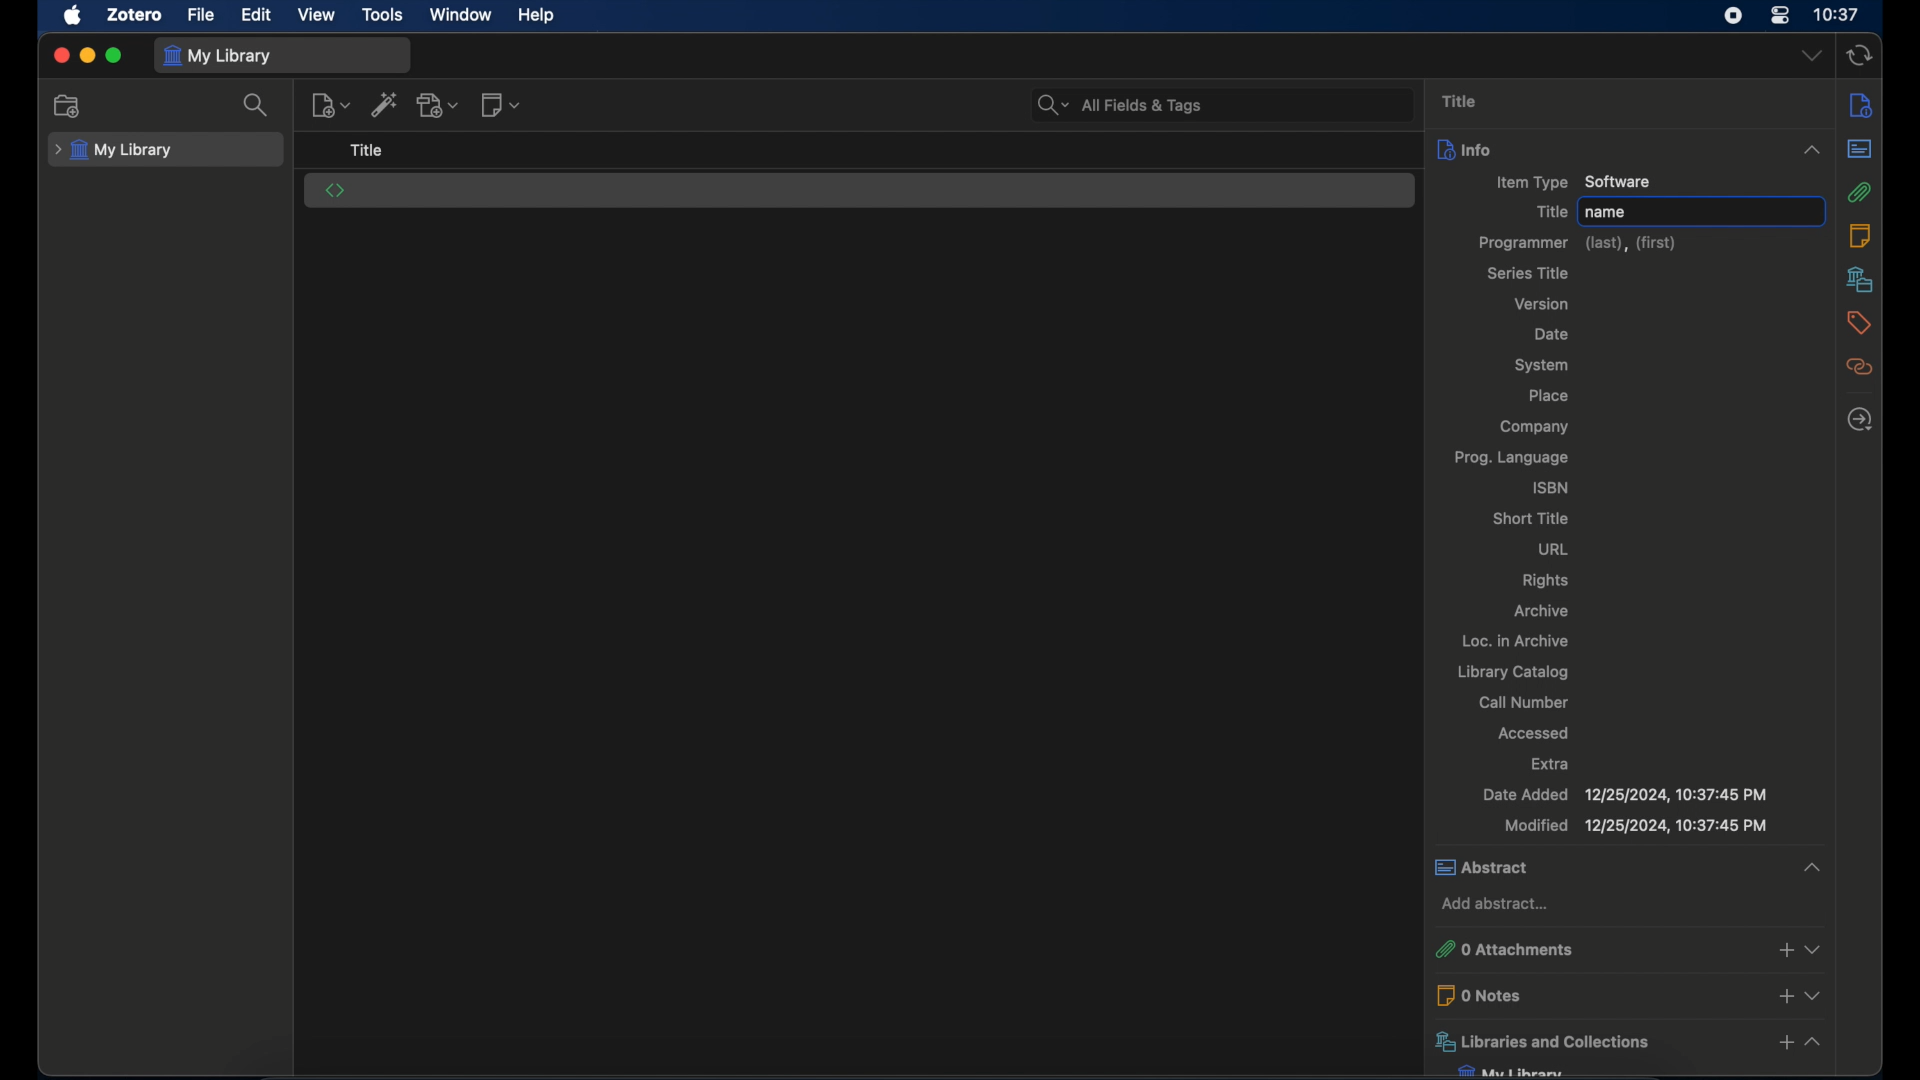  I want to click on attachments, so click(1861, 193).